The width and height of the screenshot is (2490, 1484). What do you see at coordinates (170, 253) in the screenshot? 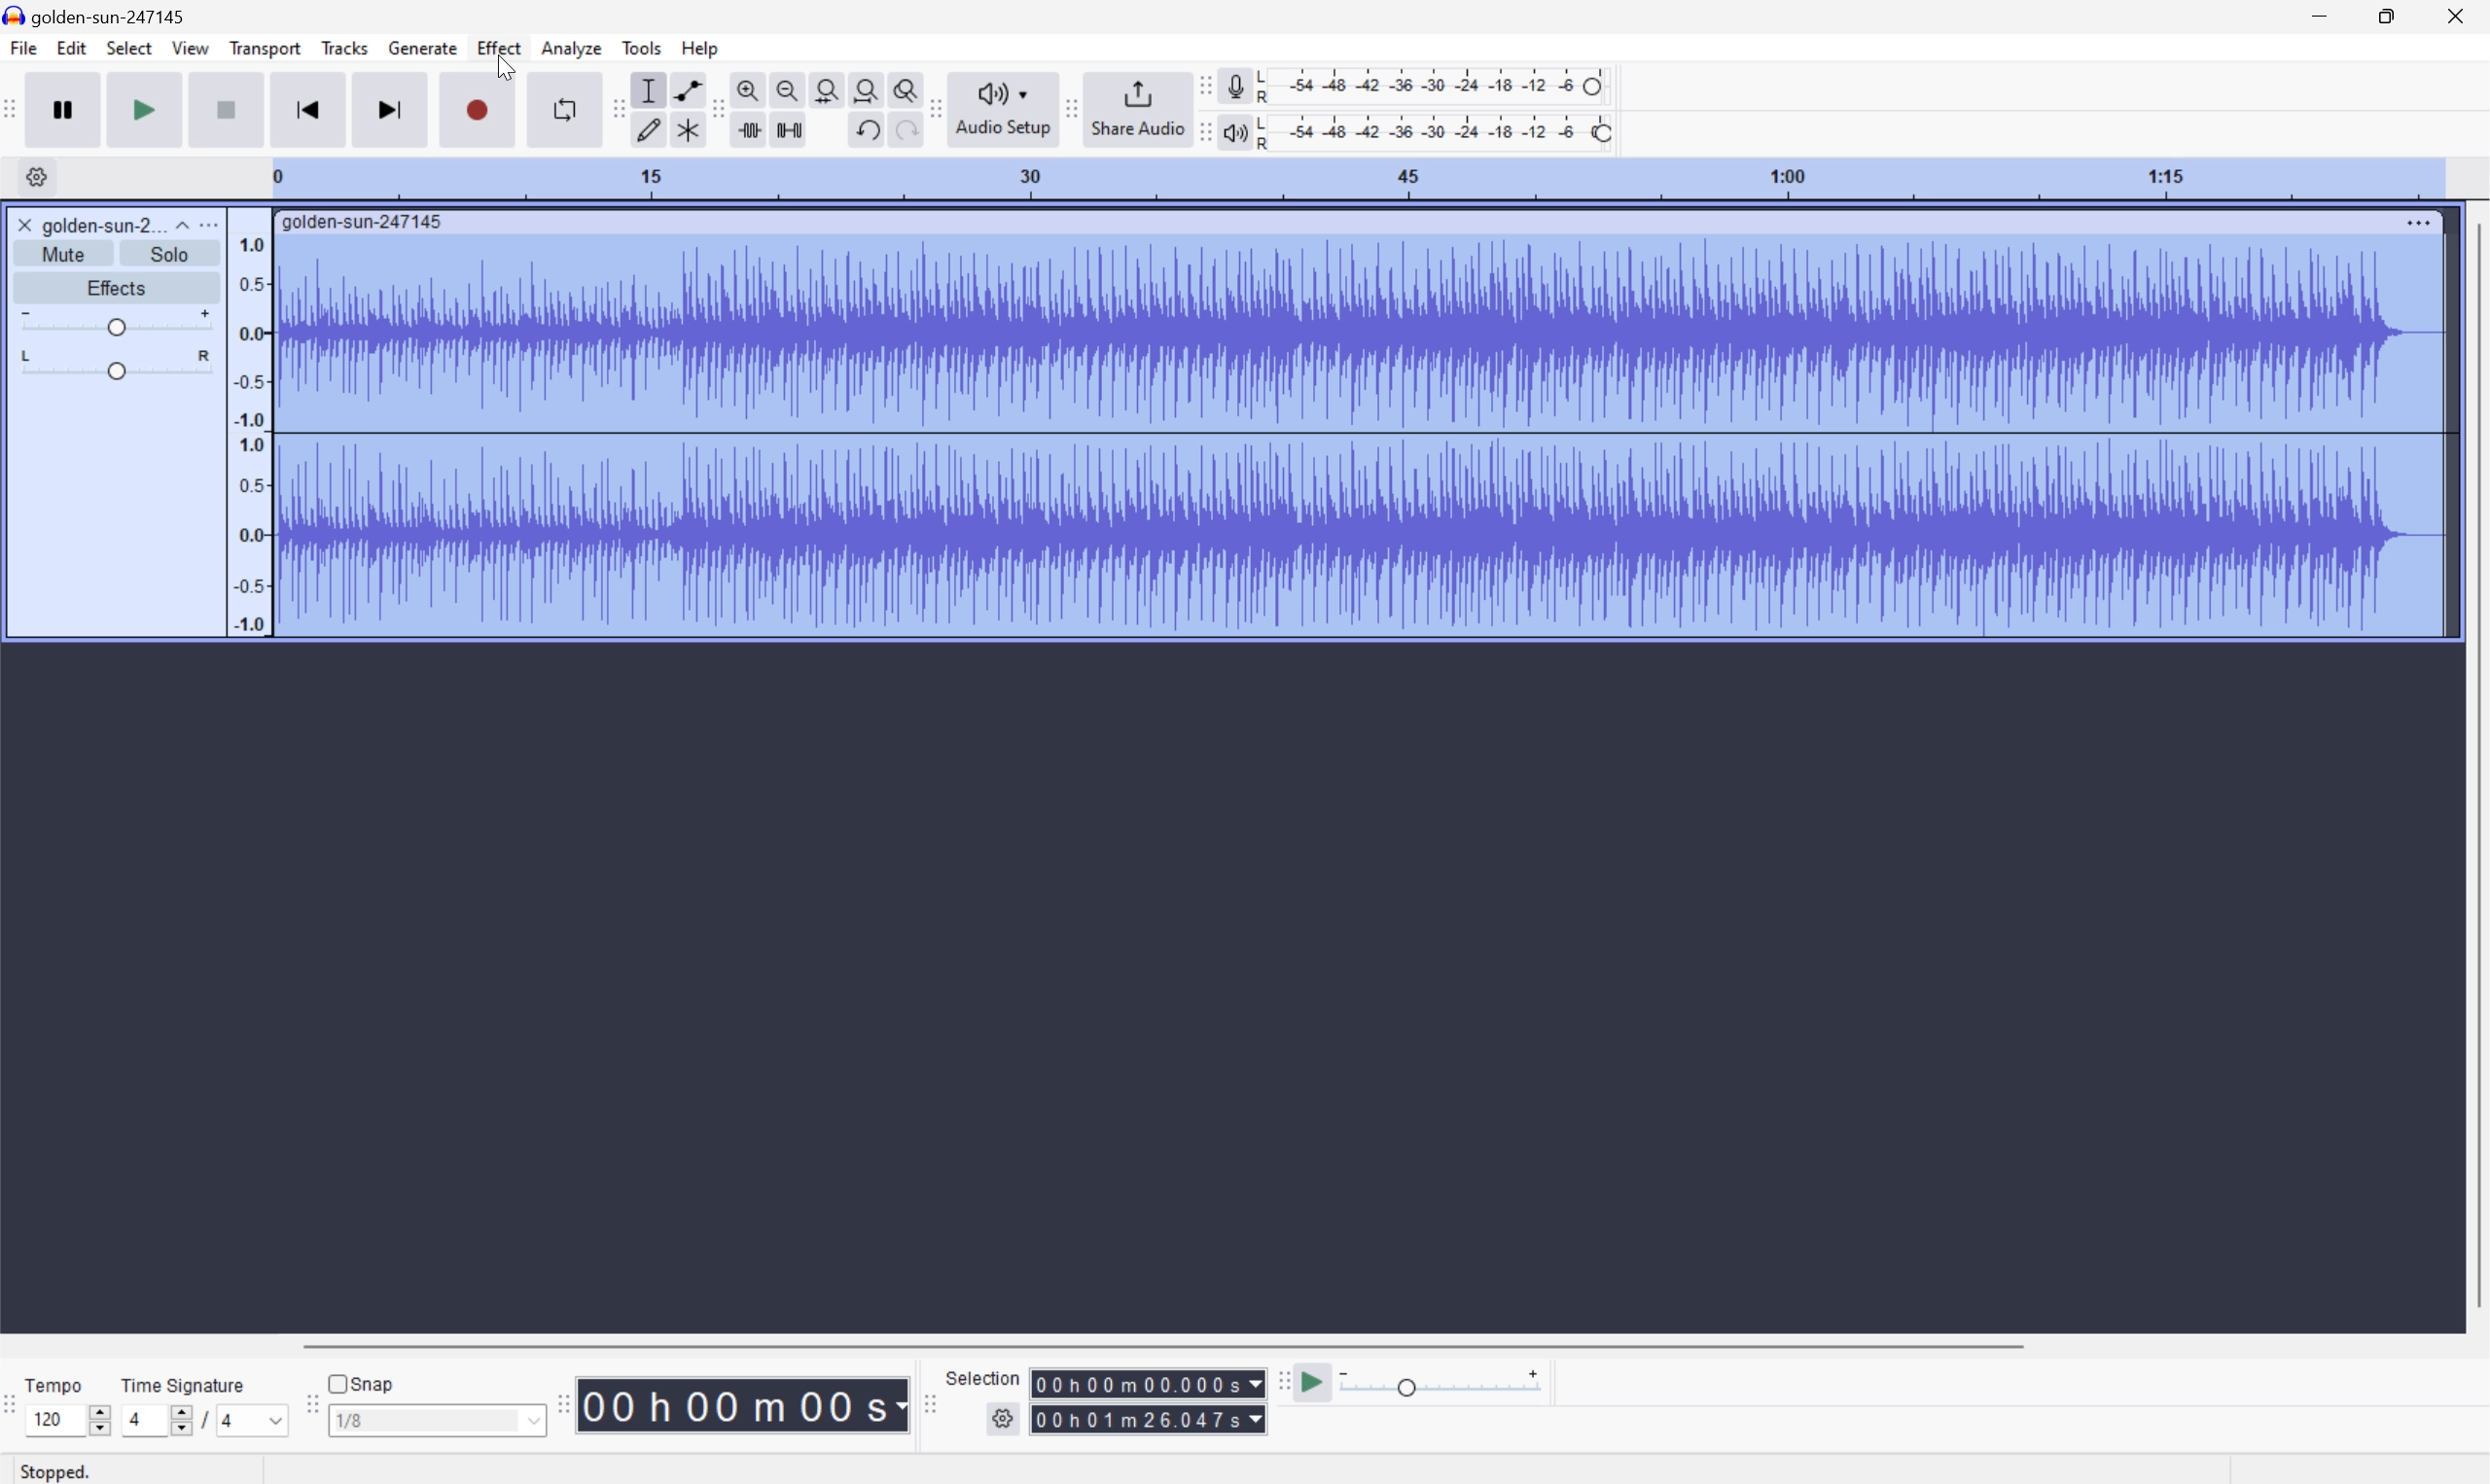
I see `Solo` at bounding box center [170, 253].